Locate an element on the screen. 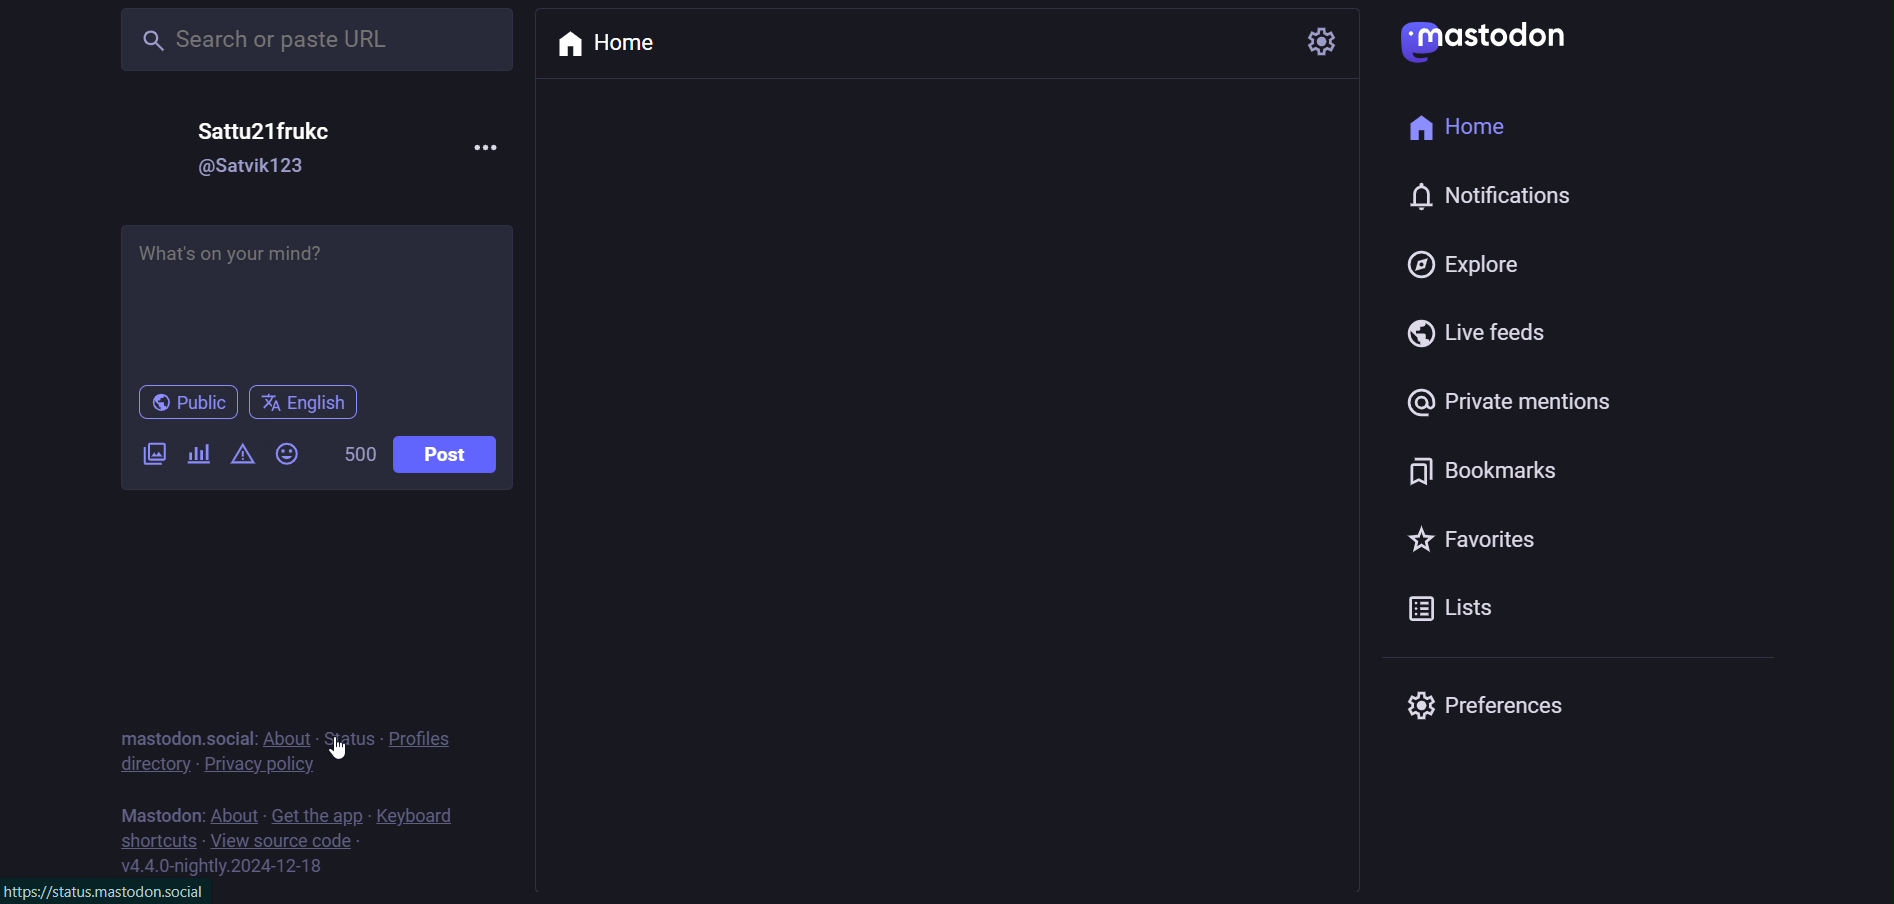 The width and height of the screenshot is (1894, 904). about is located at coordinates (288, 735).